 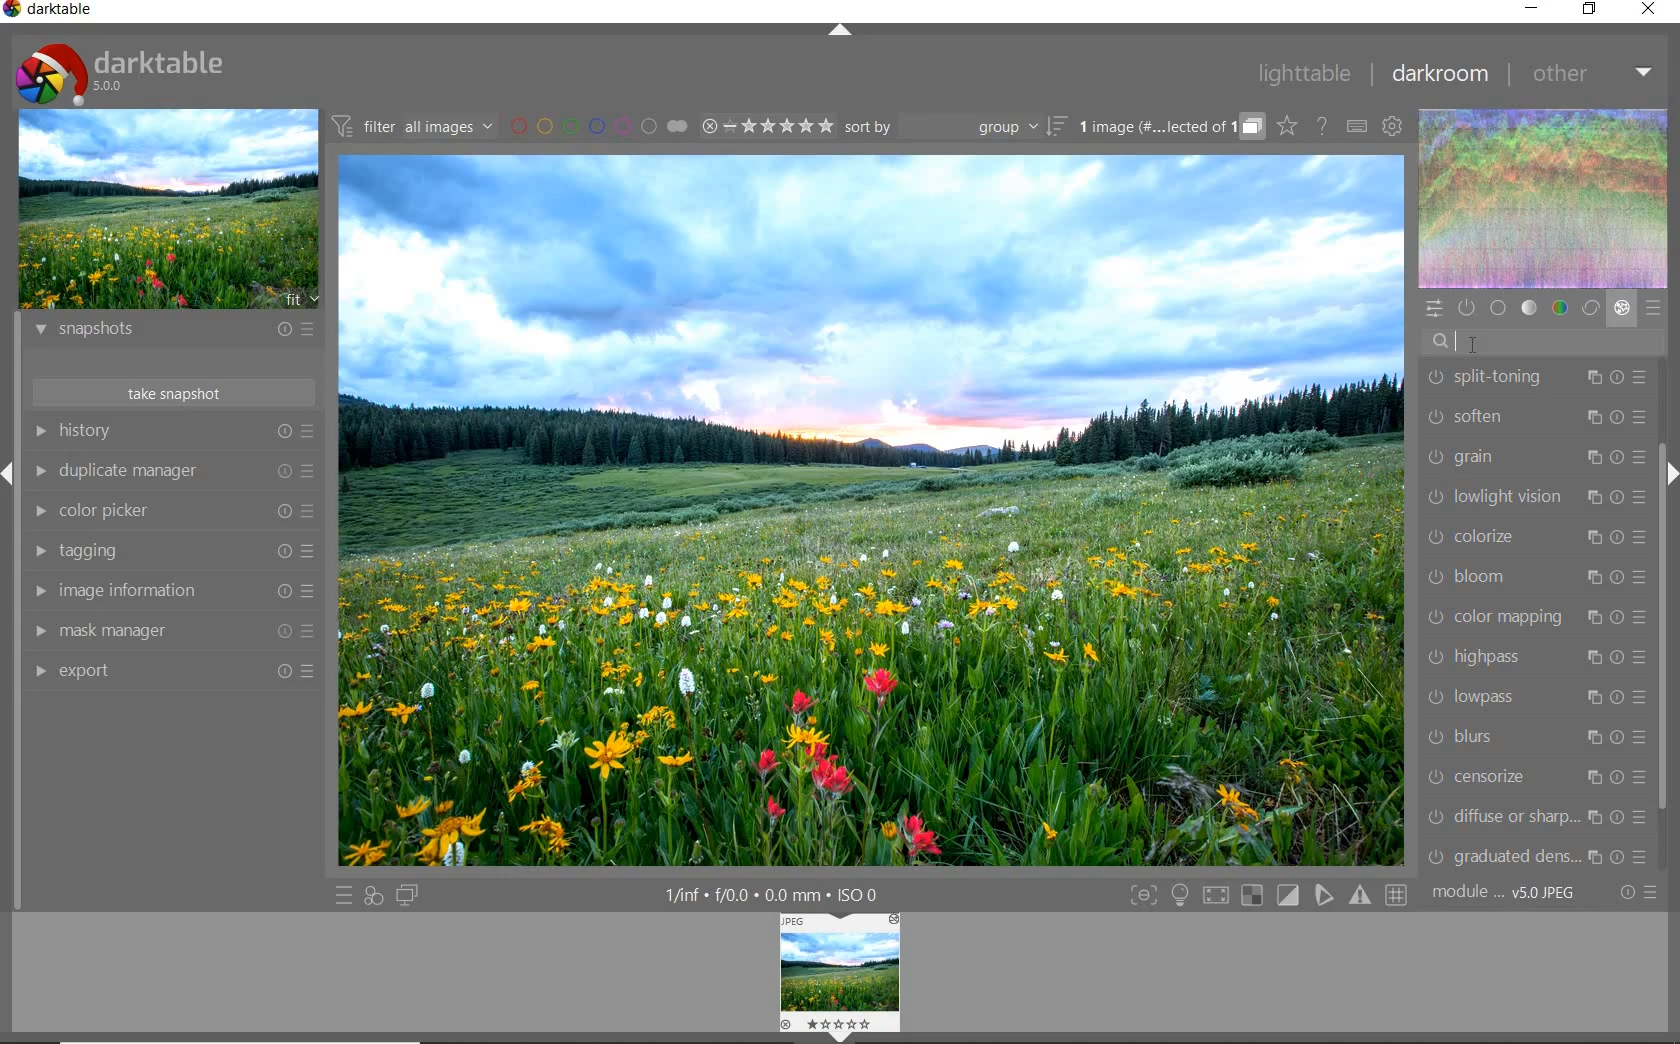 I want to click on soften, so click(x=1534, y=416).